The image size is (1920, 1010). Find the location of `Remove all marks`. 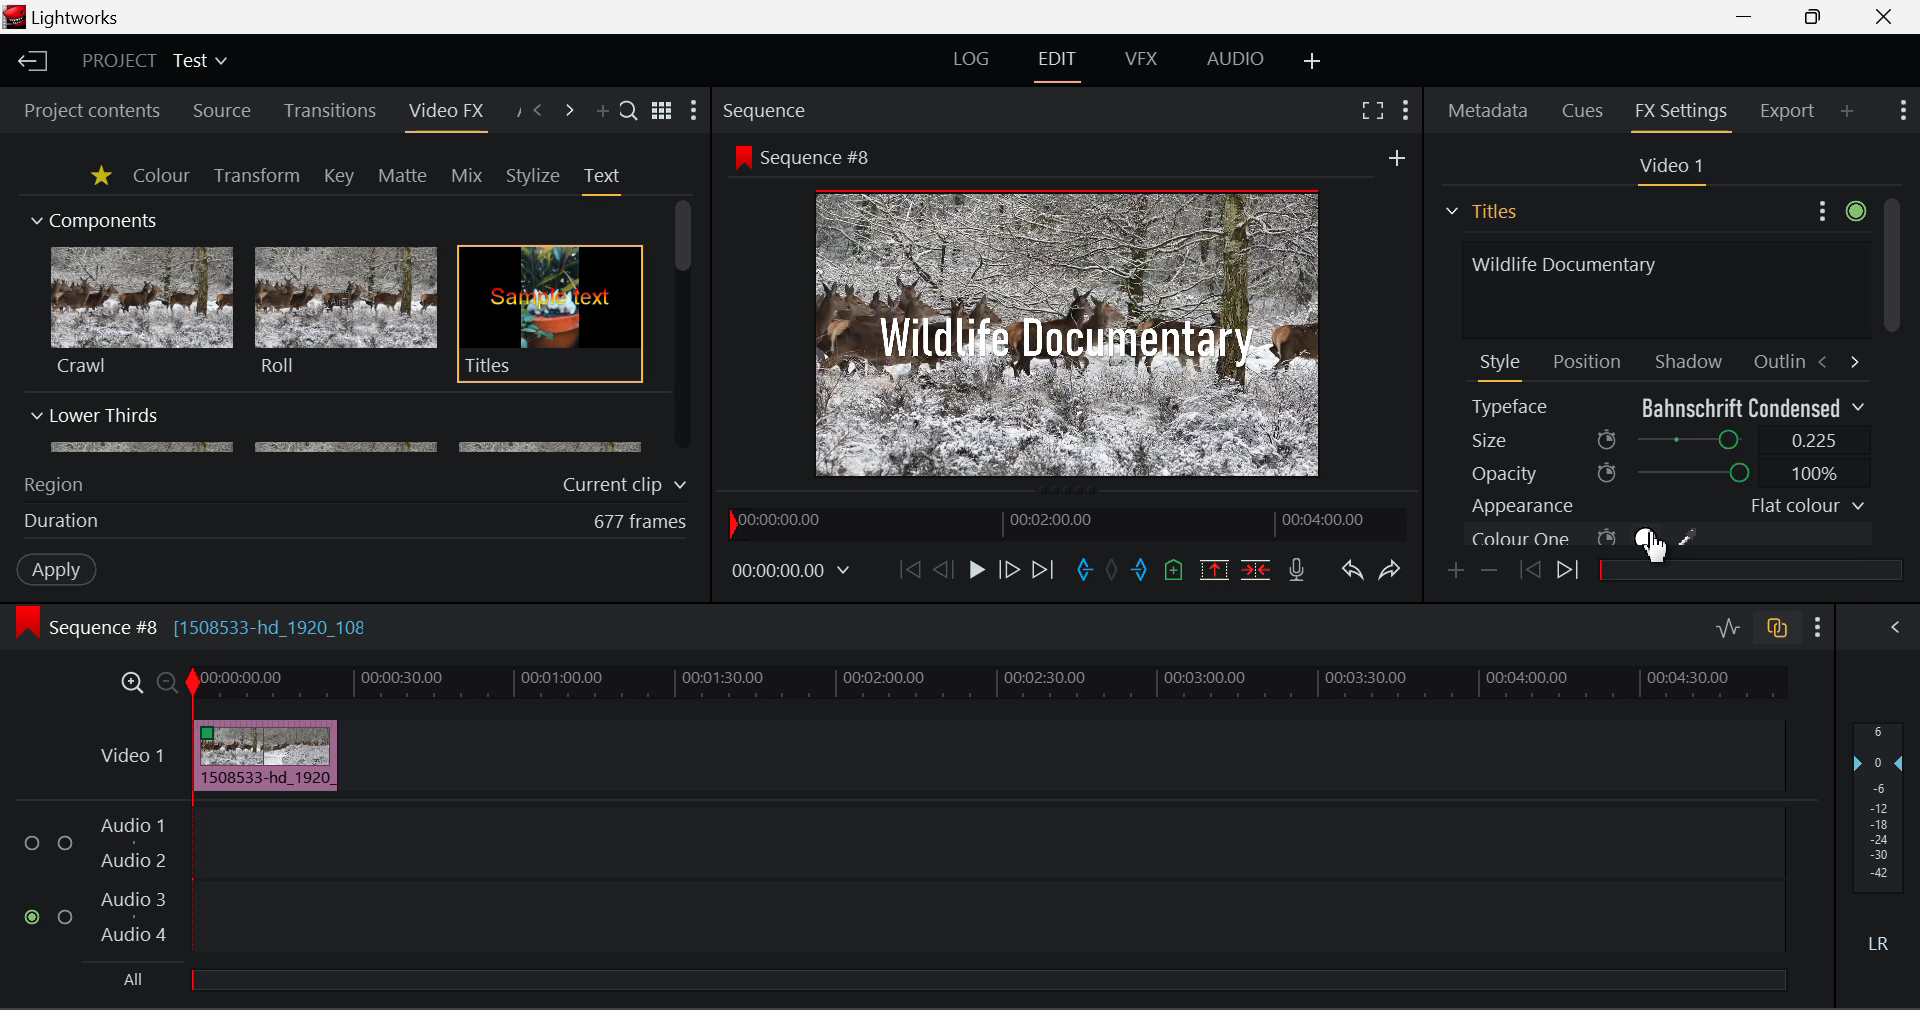

Remove all marks is located at coordinates (1114, 572).